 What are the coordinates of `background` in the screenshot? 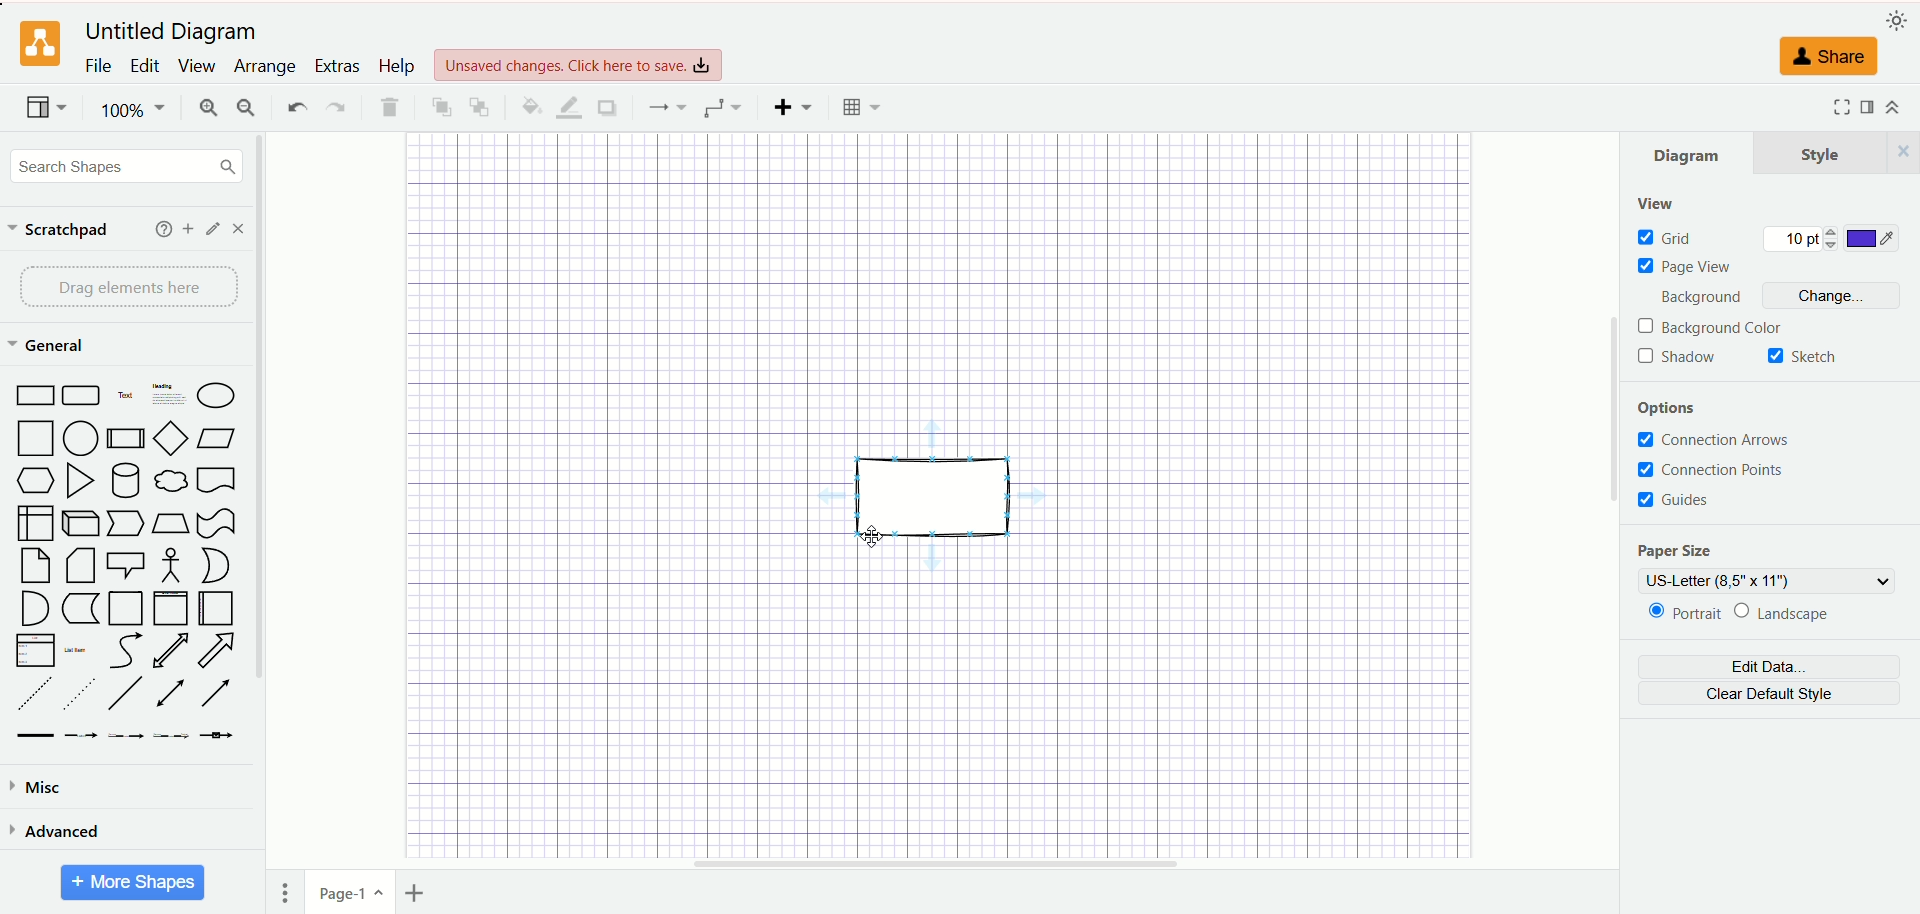 It's located at (1700, 296).